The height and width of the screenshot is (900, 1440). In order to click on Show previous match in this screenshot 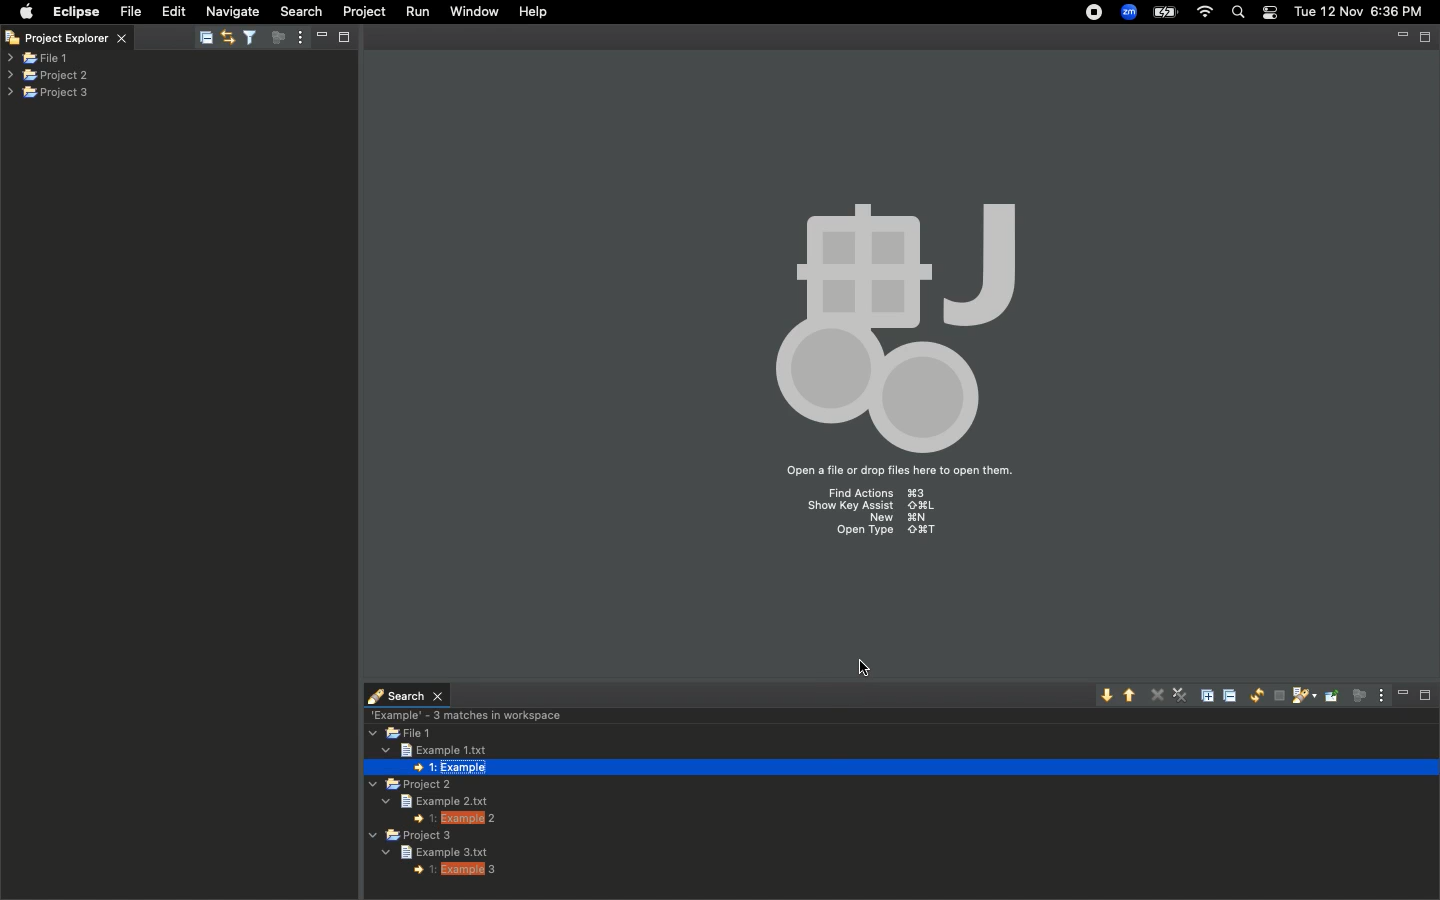, I will do `click(1133, 694)`.